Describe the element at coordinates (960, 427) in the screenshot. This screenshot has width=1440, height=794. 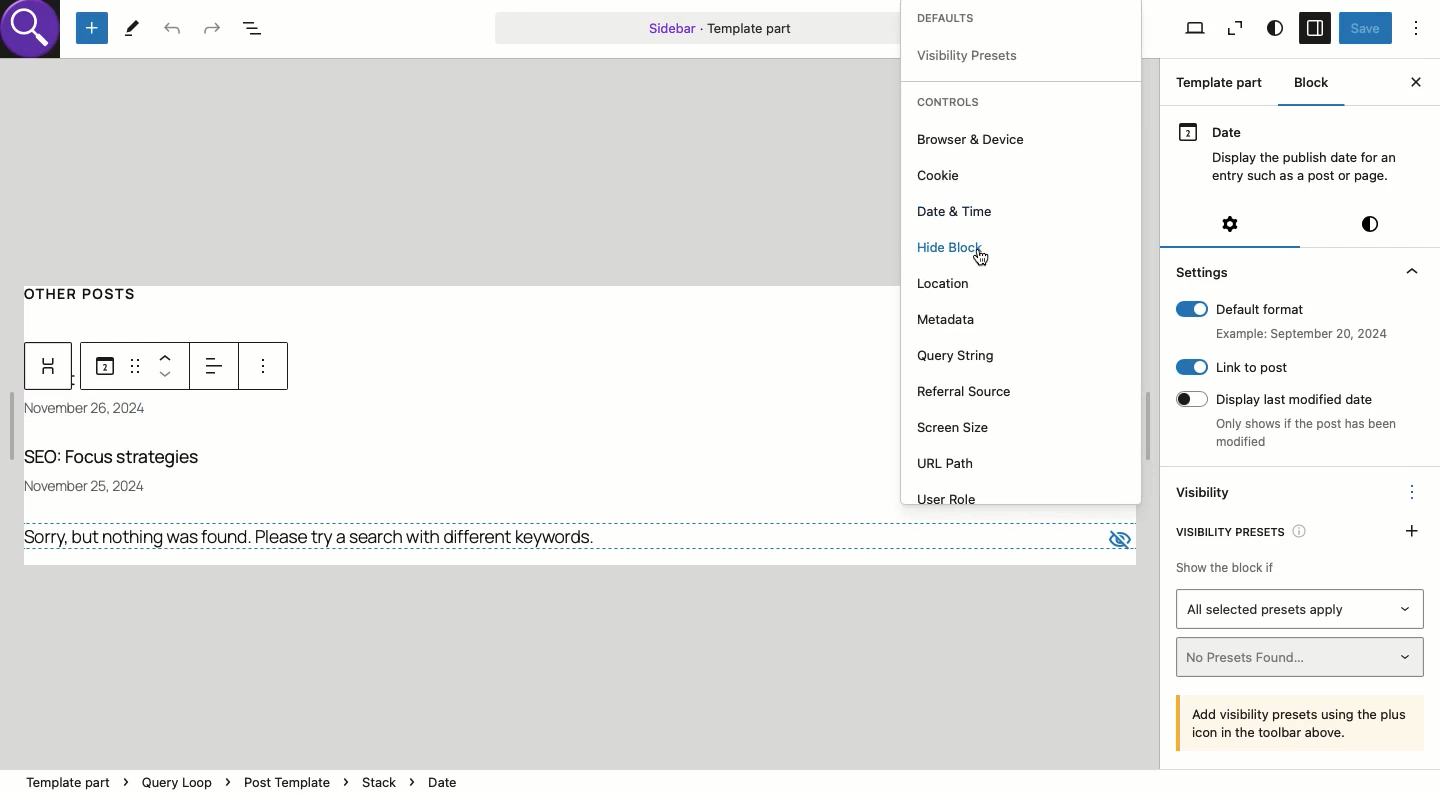
I see `Screen size` at that location.